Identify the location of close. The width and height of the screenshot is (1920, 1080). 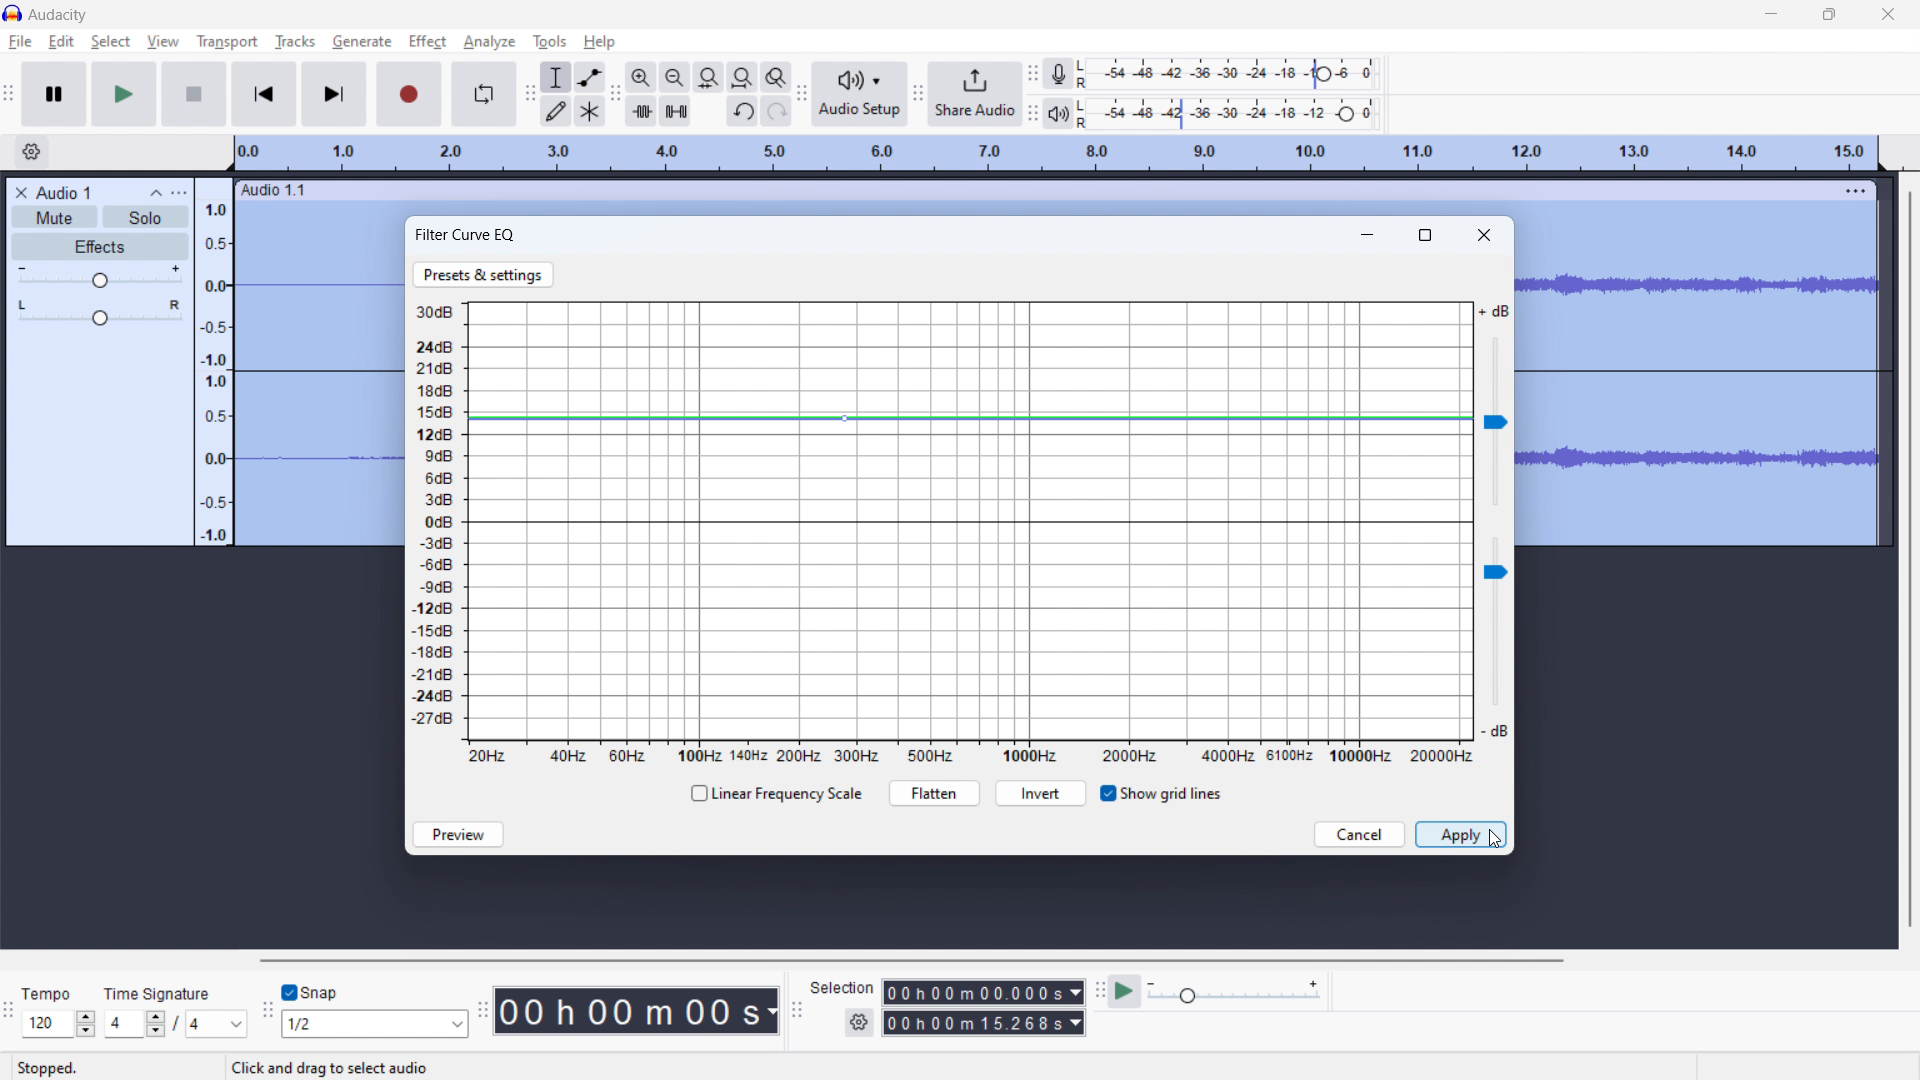
(1889, 13).